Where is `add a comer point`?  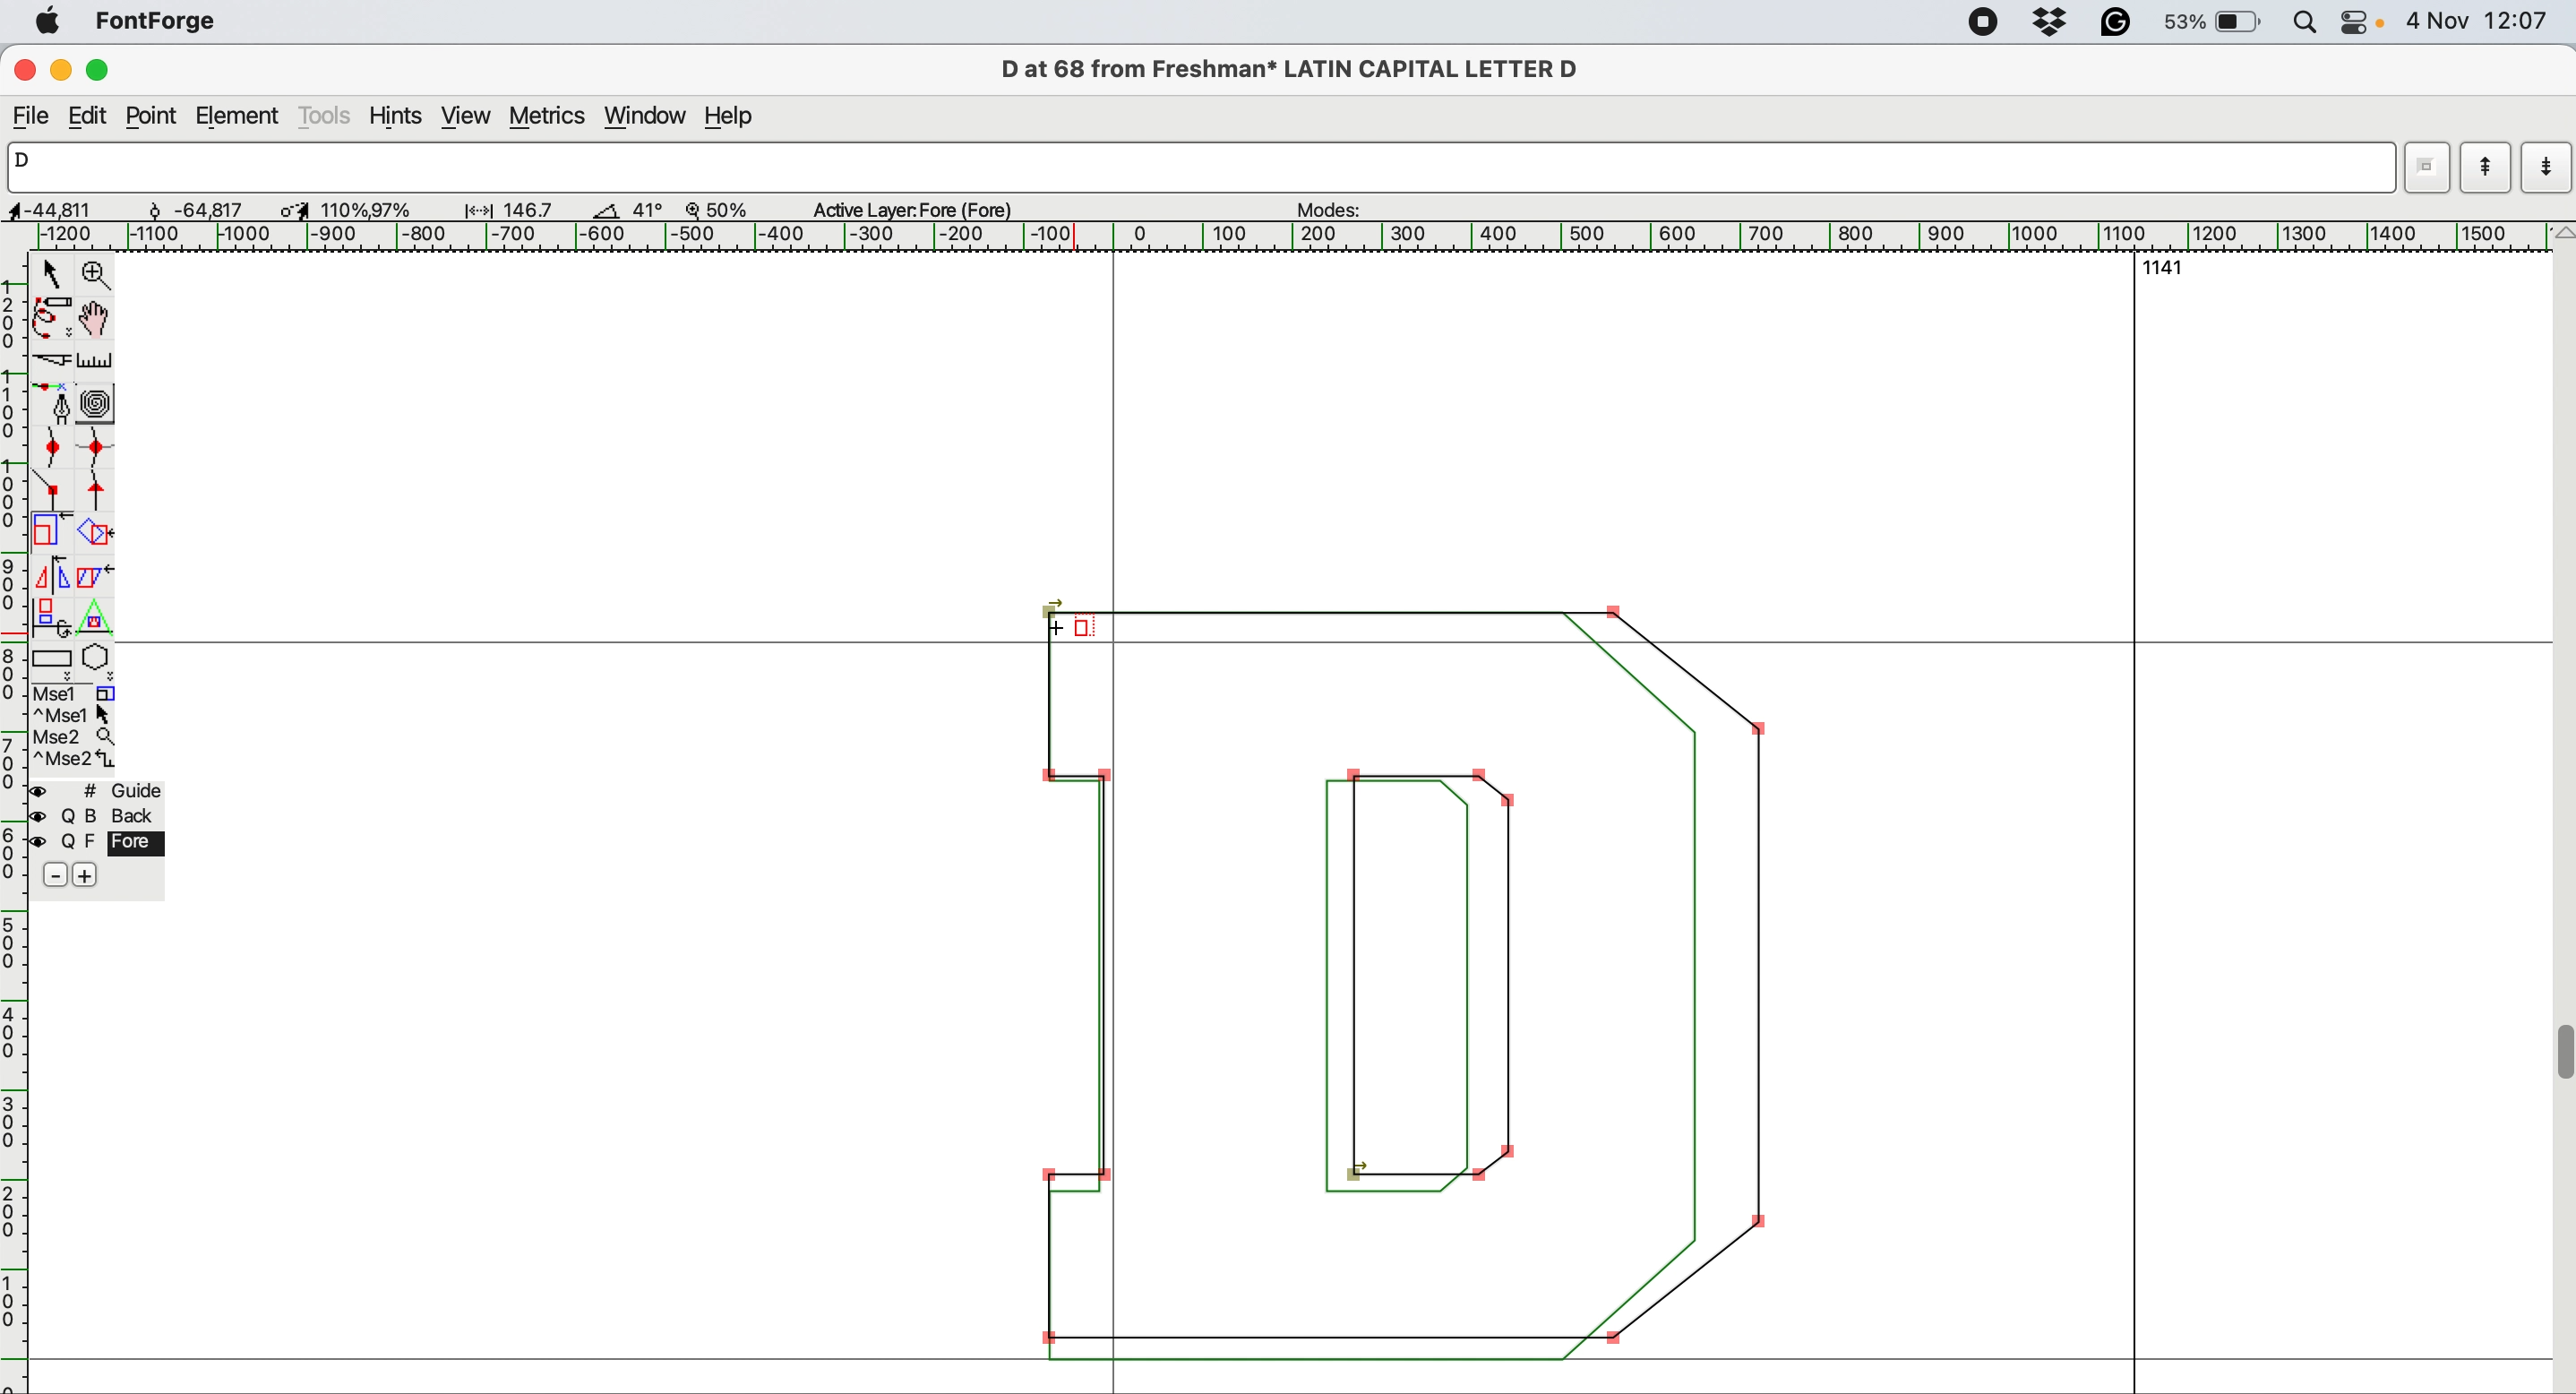
add a comer point is located at coordinates (52, 491).